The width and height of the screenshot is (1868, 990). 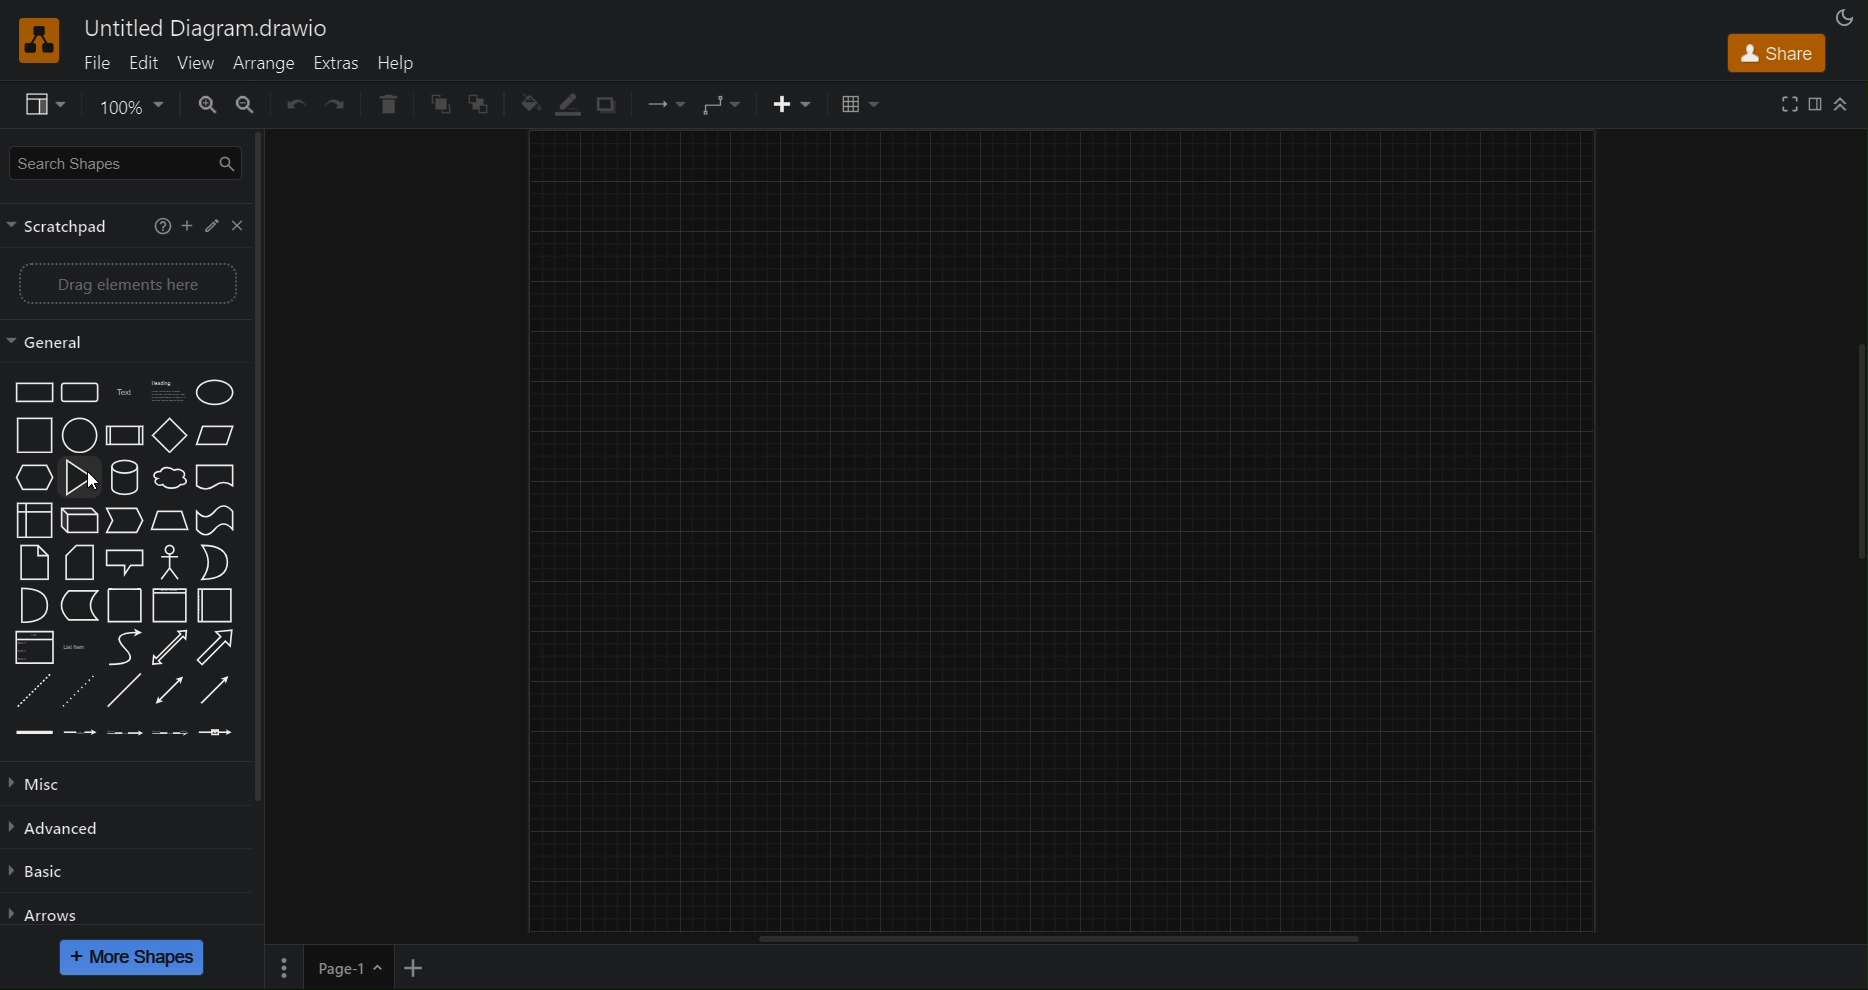 What do you see at coordinates (439, 105) in the screenshot?
I see `Send to Front` at bounding box center [439, 105].